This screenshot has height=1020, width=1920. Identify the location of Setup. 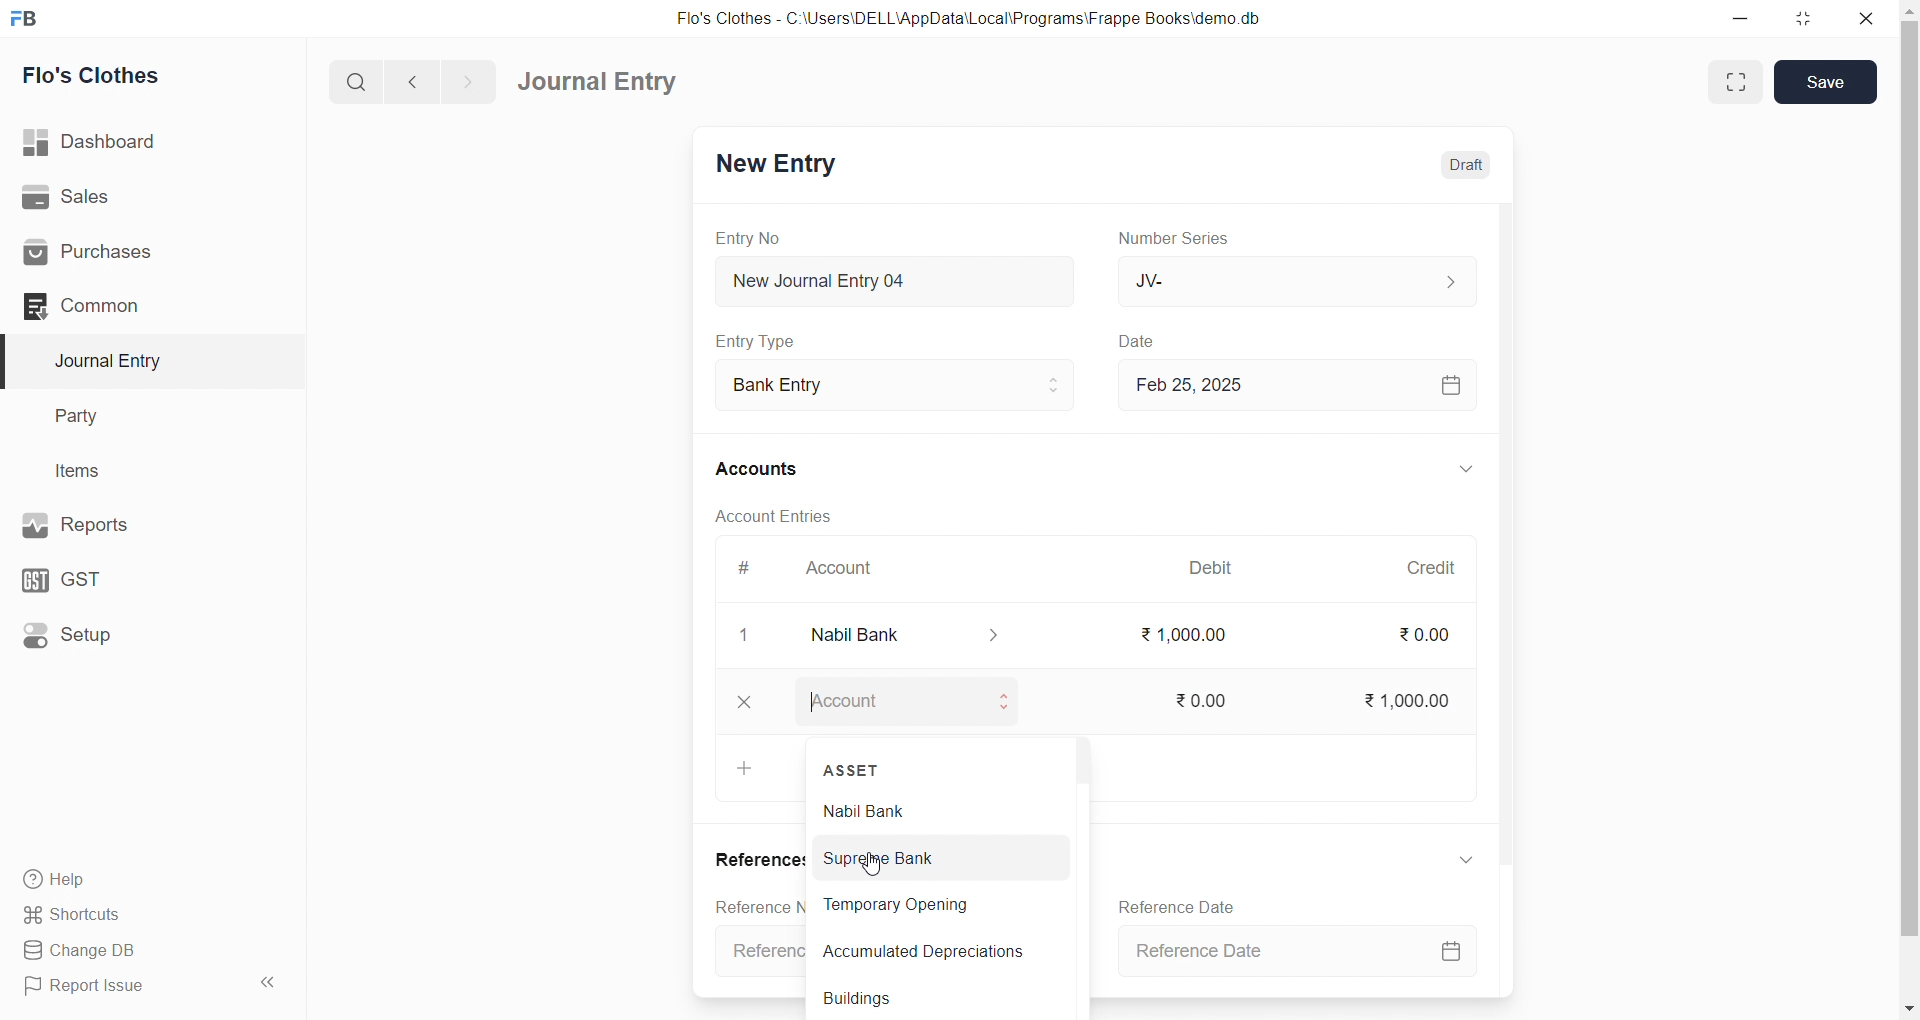
(141, 633).